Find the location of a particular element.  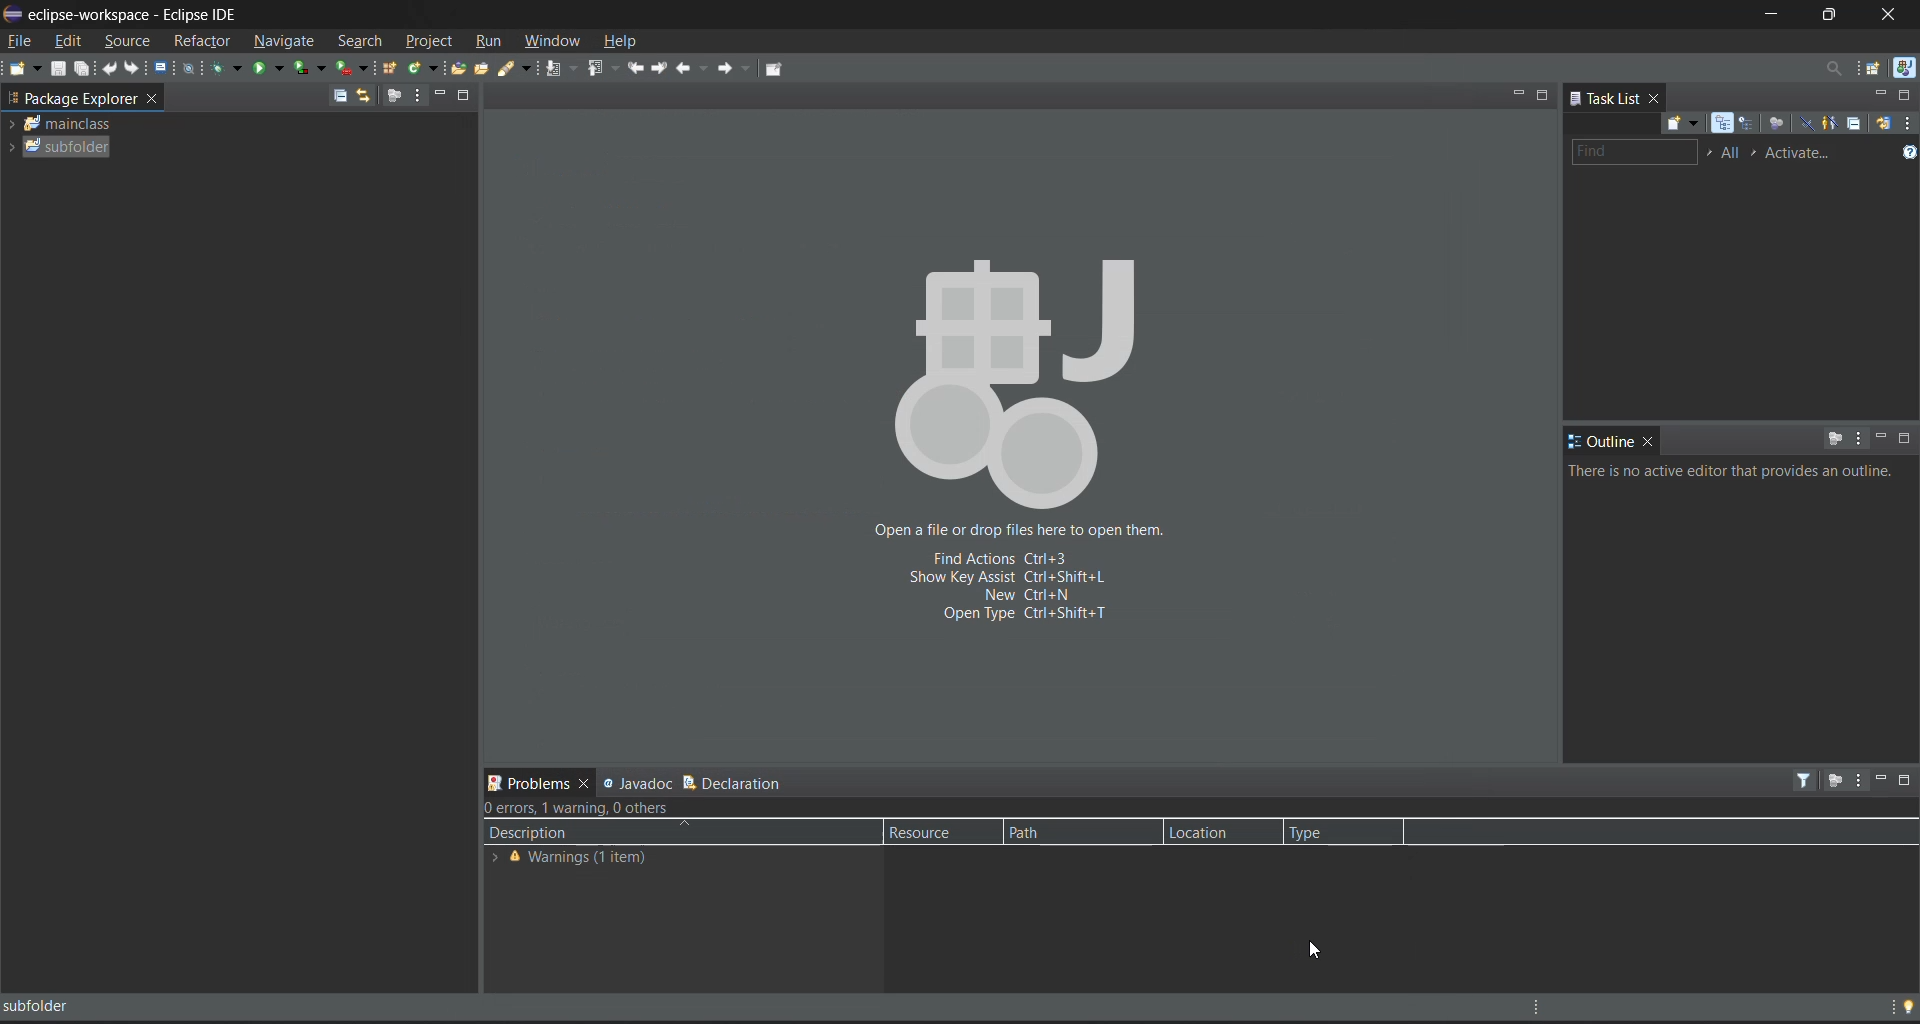

subfolder is located at coordinates (59, 1005).